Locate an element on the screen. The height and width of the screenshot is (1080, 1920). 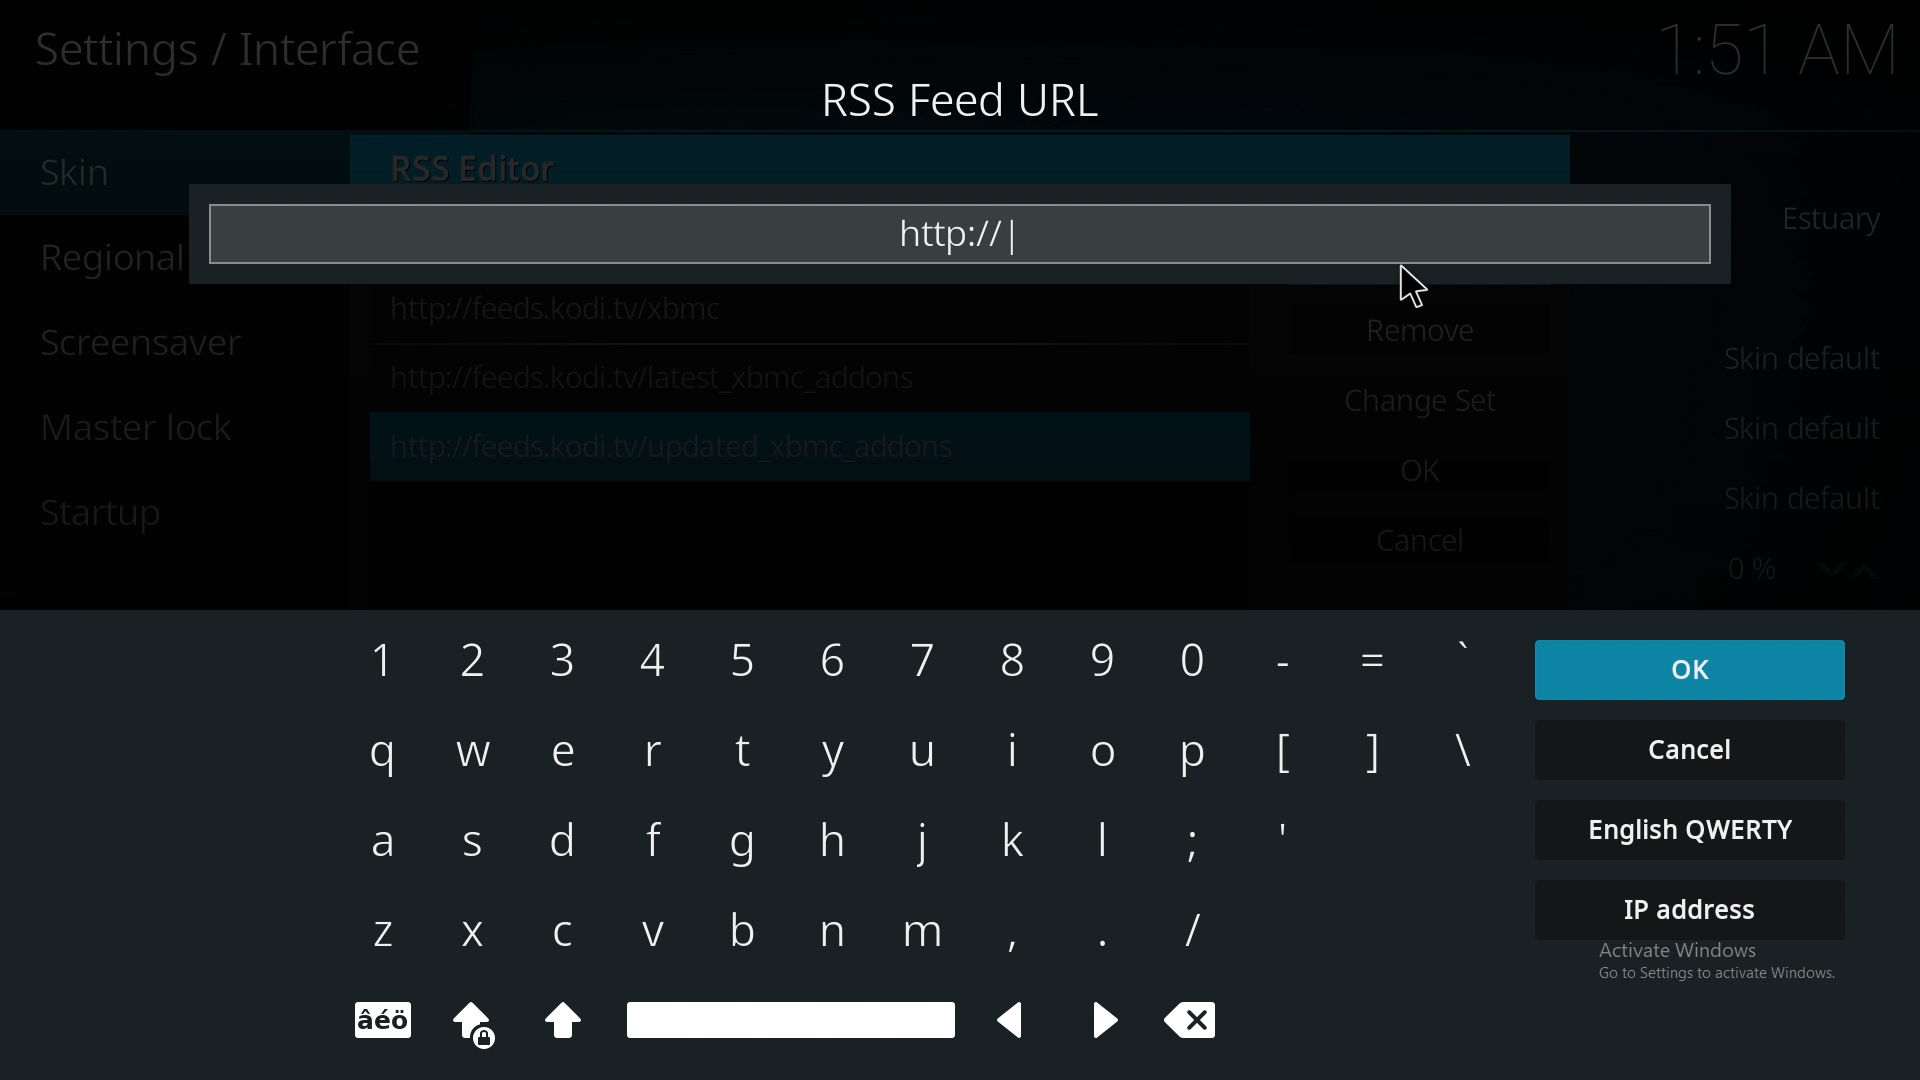
space is located at coordinates (789, 1016).